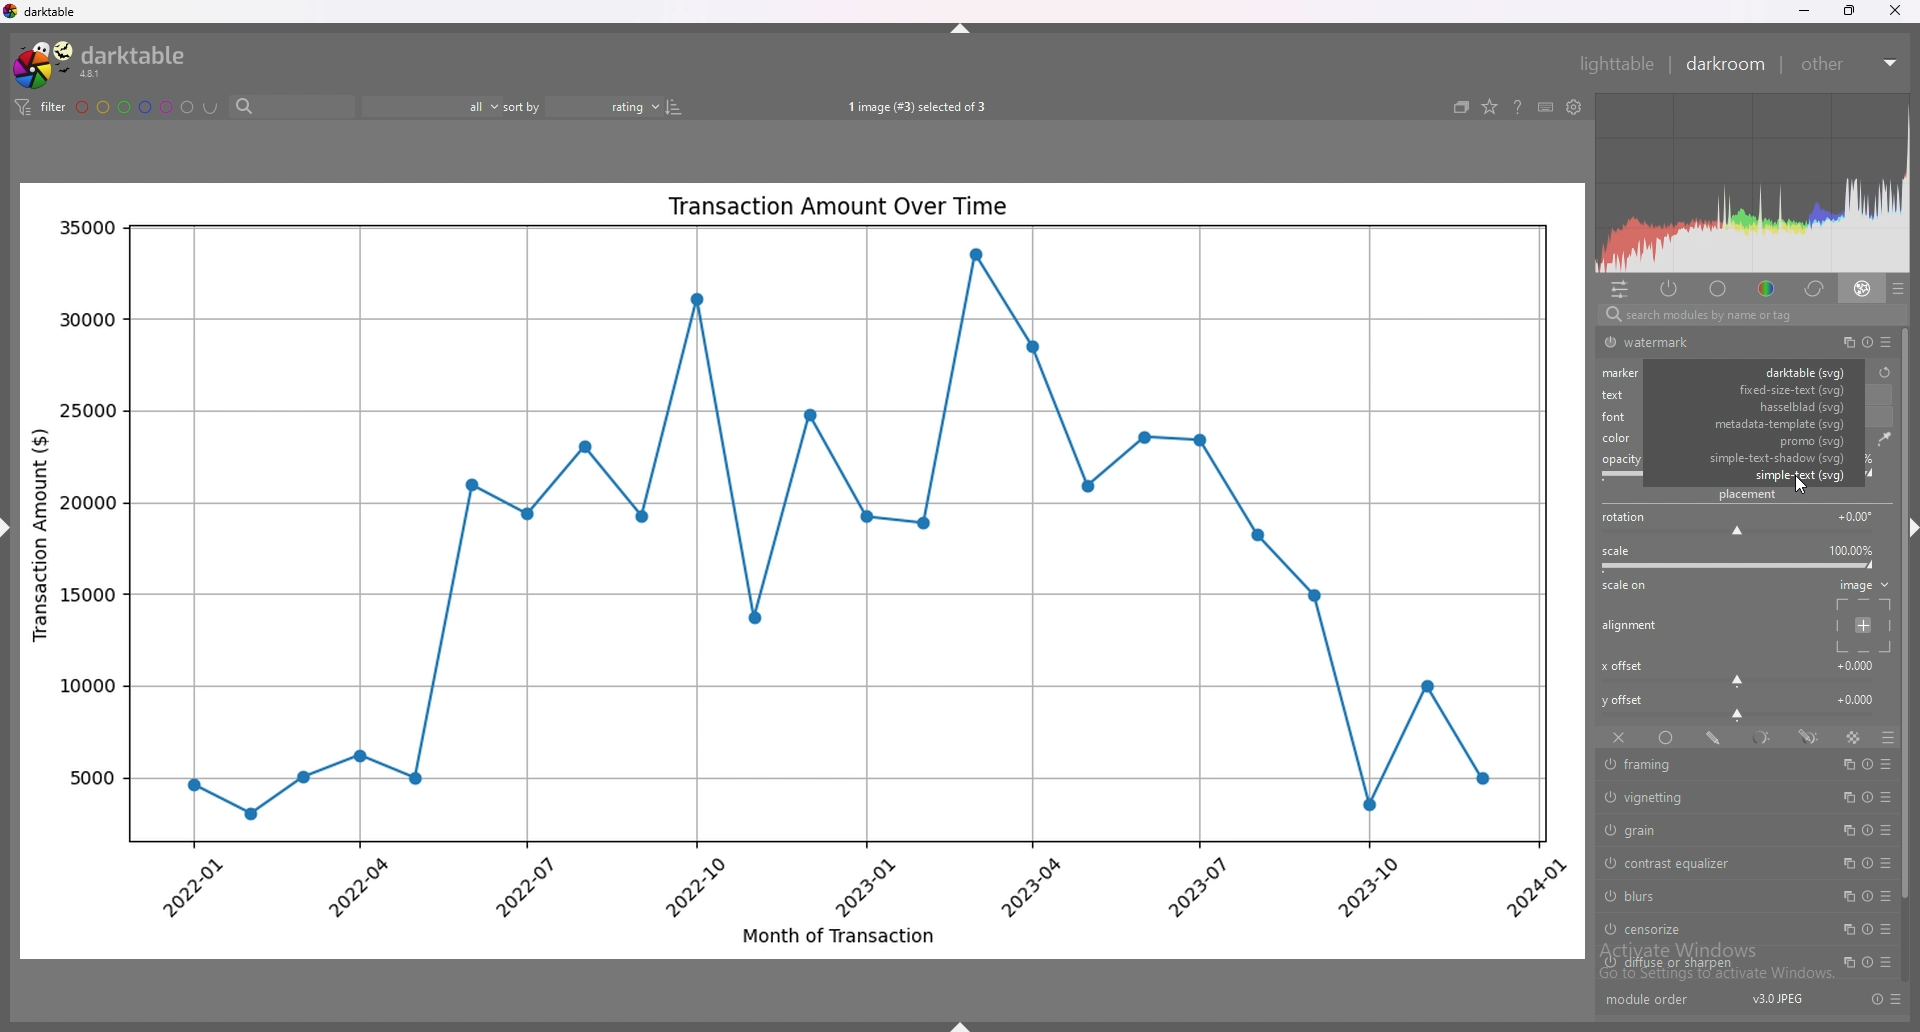 The height and width of the screenshot is (1032, 1920). Describe the element at coordinates (1842, 963) in the screenshot. I see `multiple instances action` at that location.